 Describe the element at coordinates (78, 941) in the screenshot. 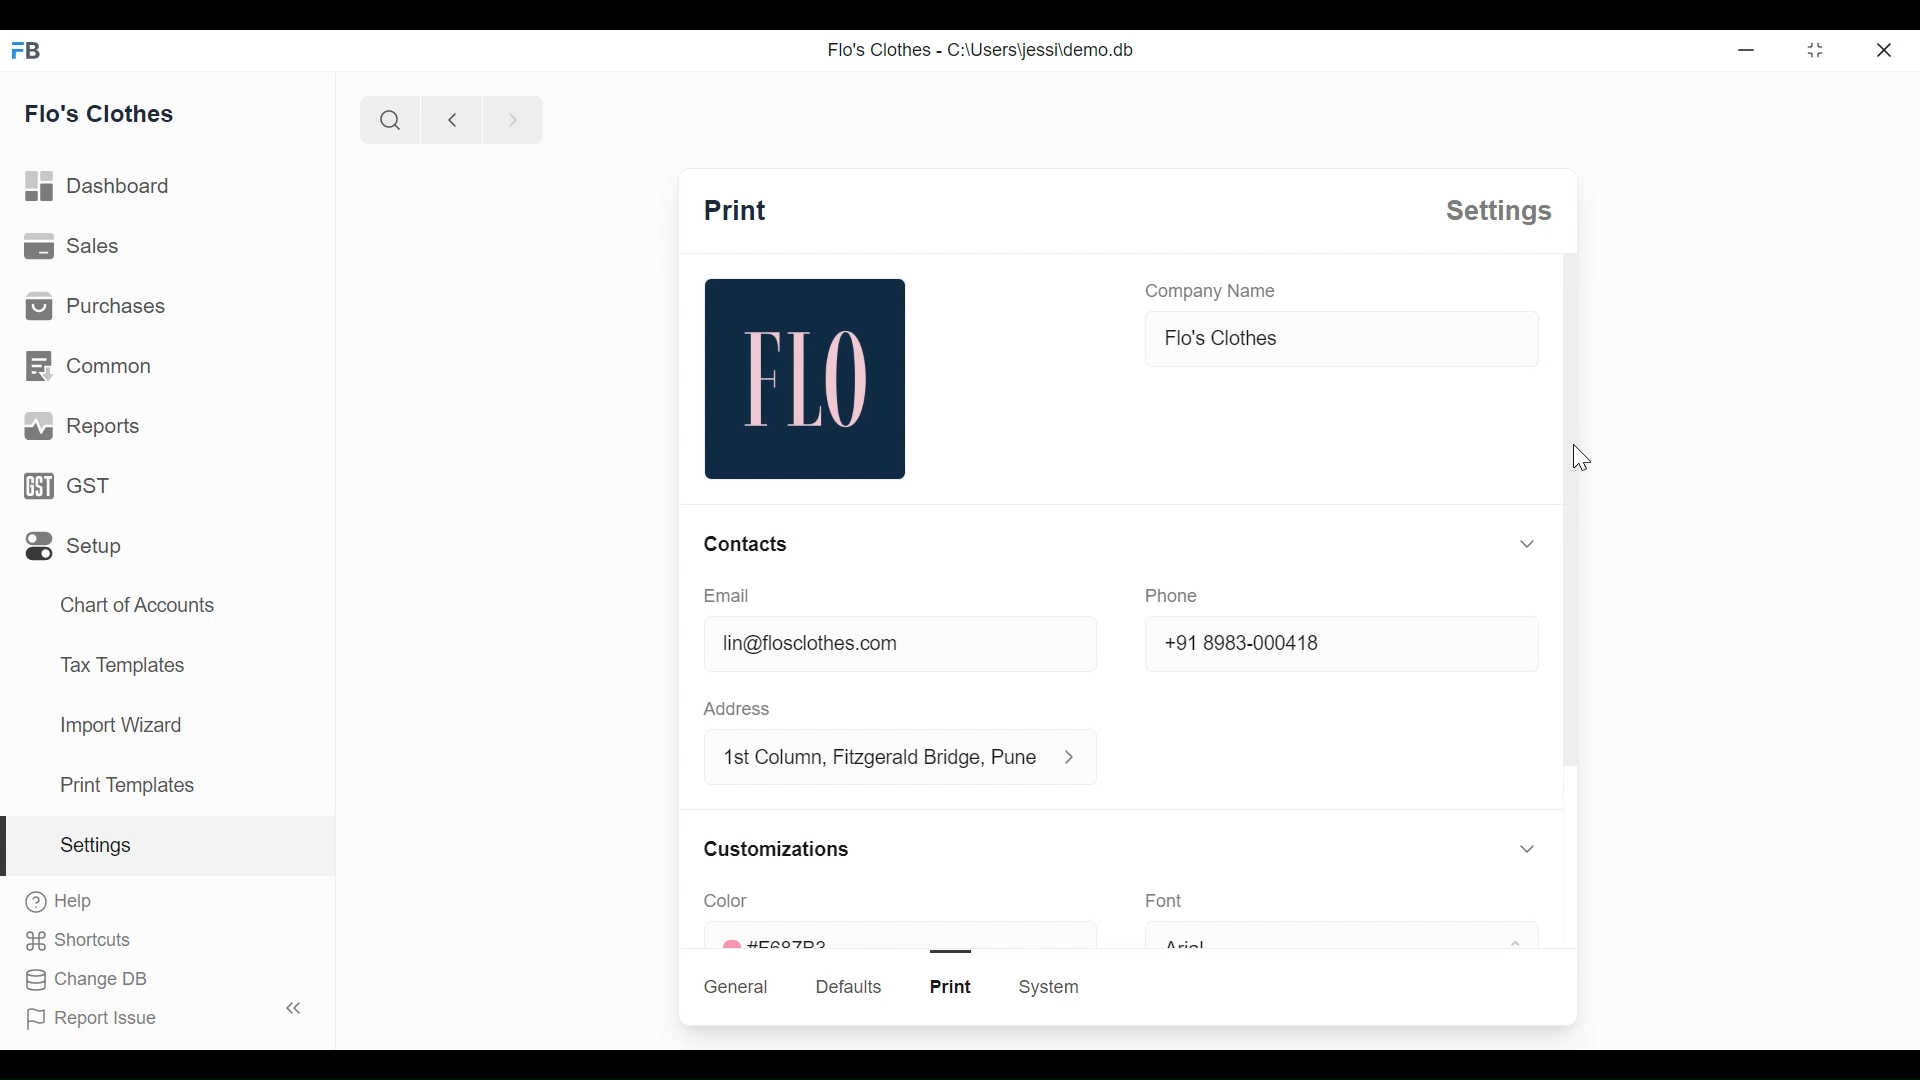

I see `shortcuts` at that location.